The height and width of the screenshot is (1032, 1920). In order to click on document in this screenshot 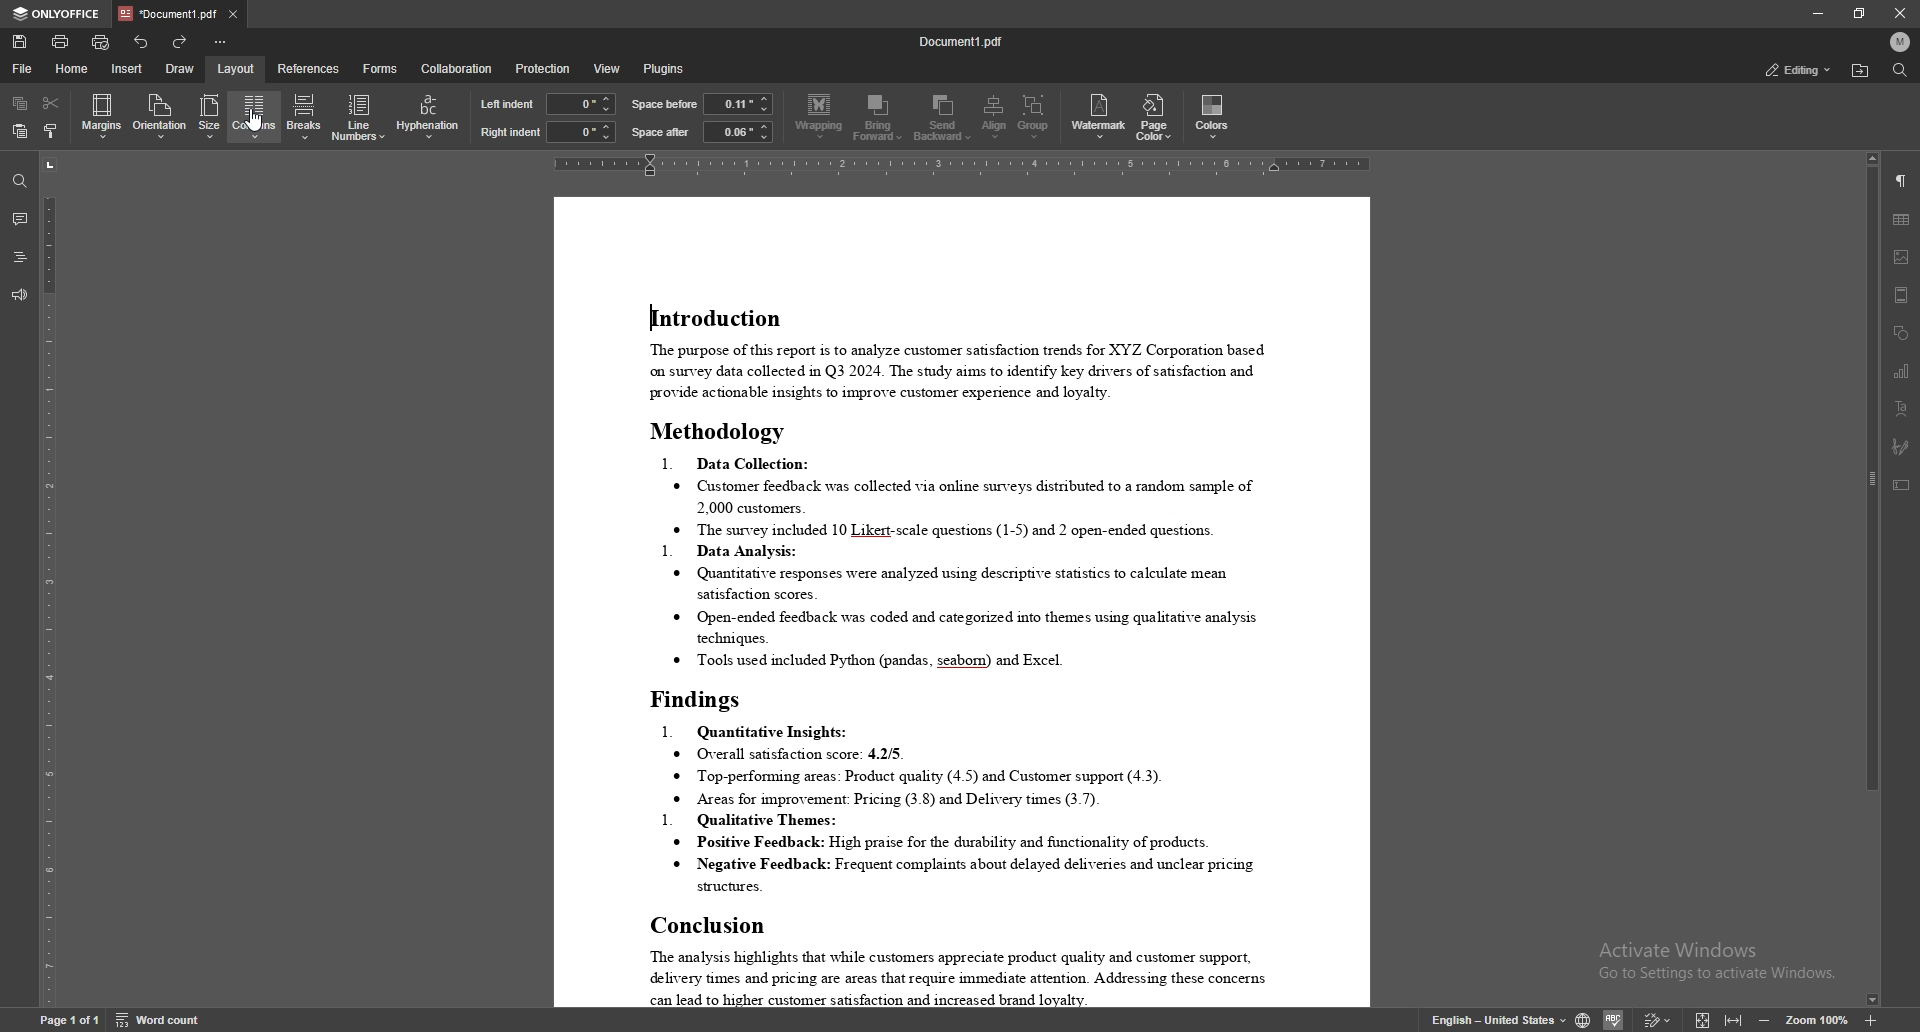, I will do `click(963, 602)`.